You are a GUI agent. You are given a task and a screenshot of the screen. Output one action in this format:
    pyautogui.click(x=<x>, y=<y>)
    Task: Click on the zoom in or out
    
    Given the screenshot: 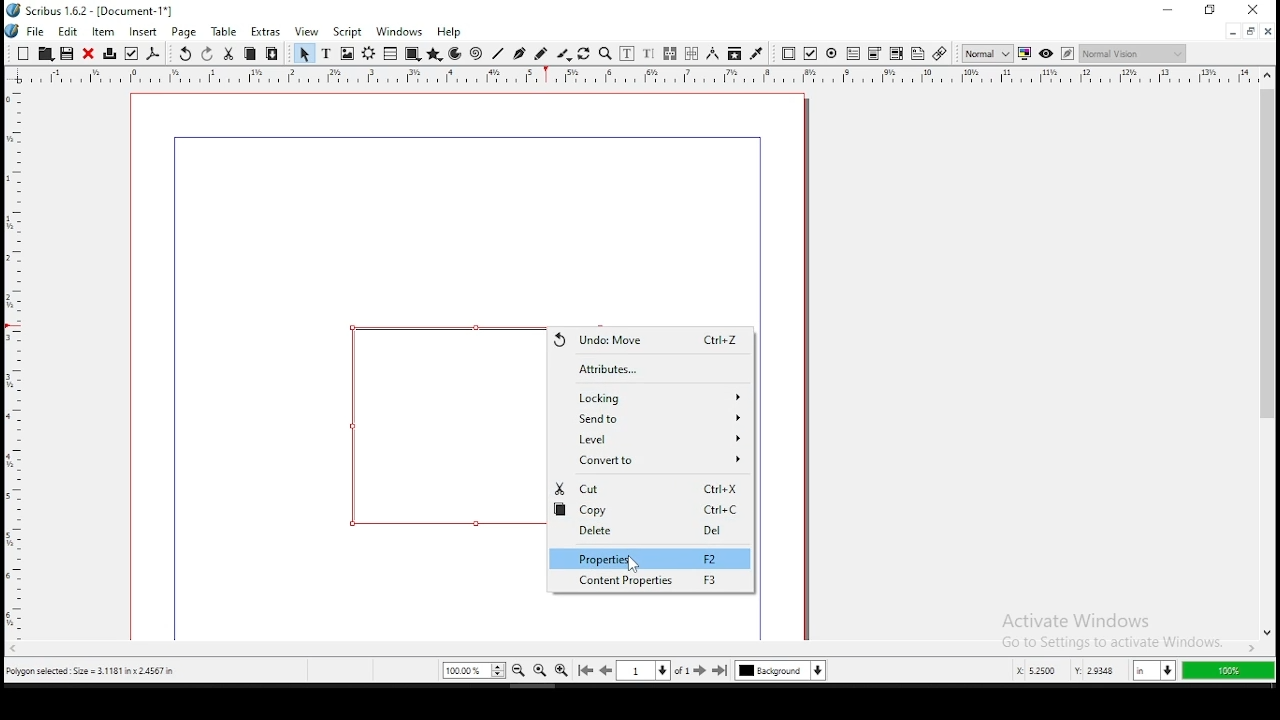 What is the action you would take?
    pyautogui.click(x=605, y=54)
    